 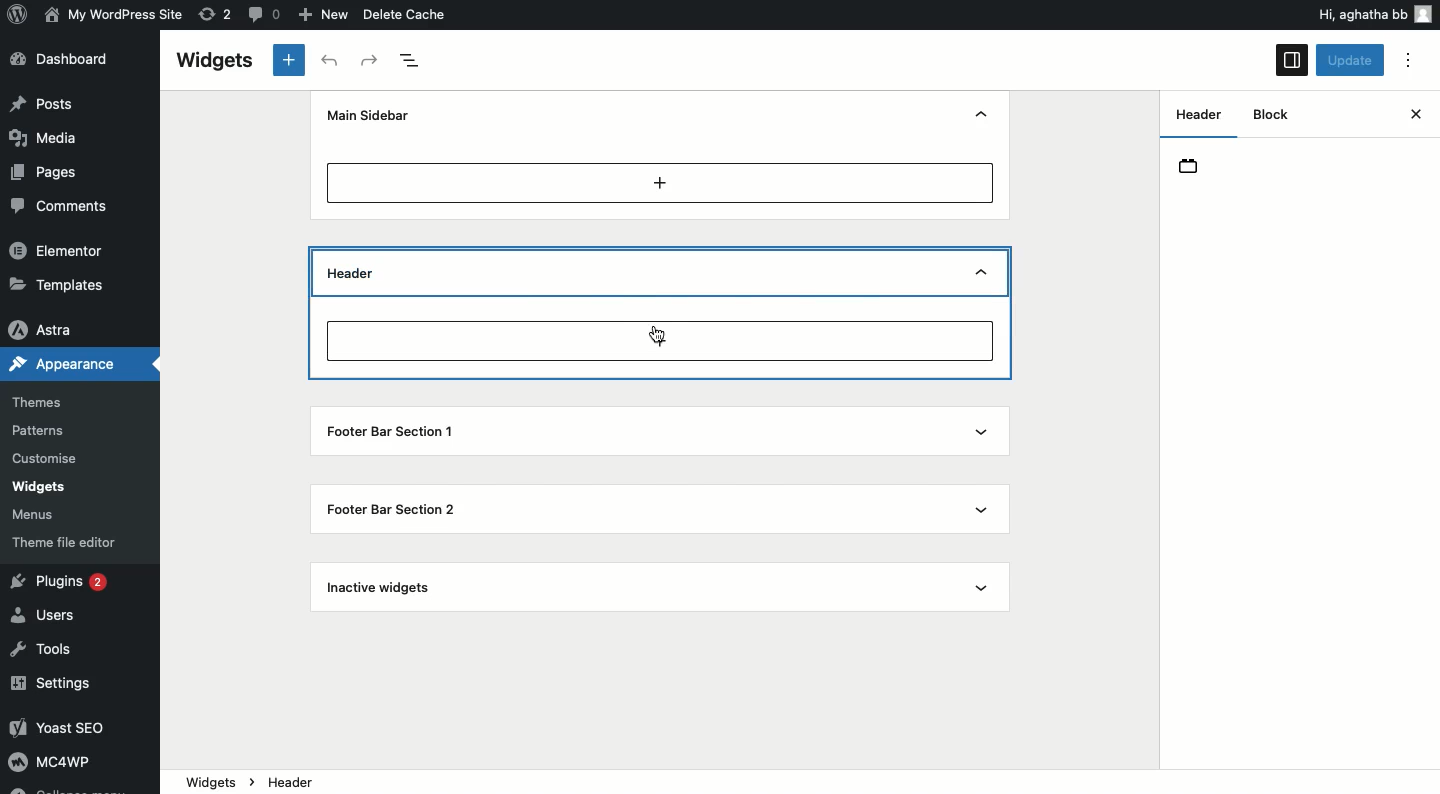 What do you see at coordinates (658, 337) in the screenshot?
I see `Cursor` at bounding box center [658, 337].